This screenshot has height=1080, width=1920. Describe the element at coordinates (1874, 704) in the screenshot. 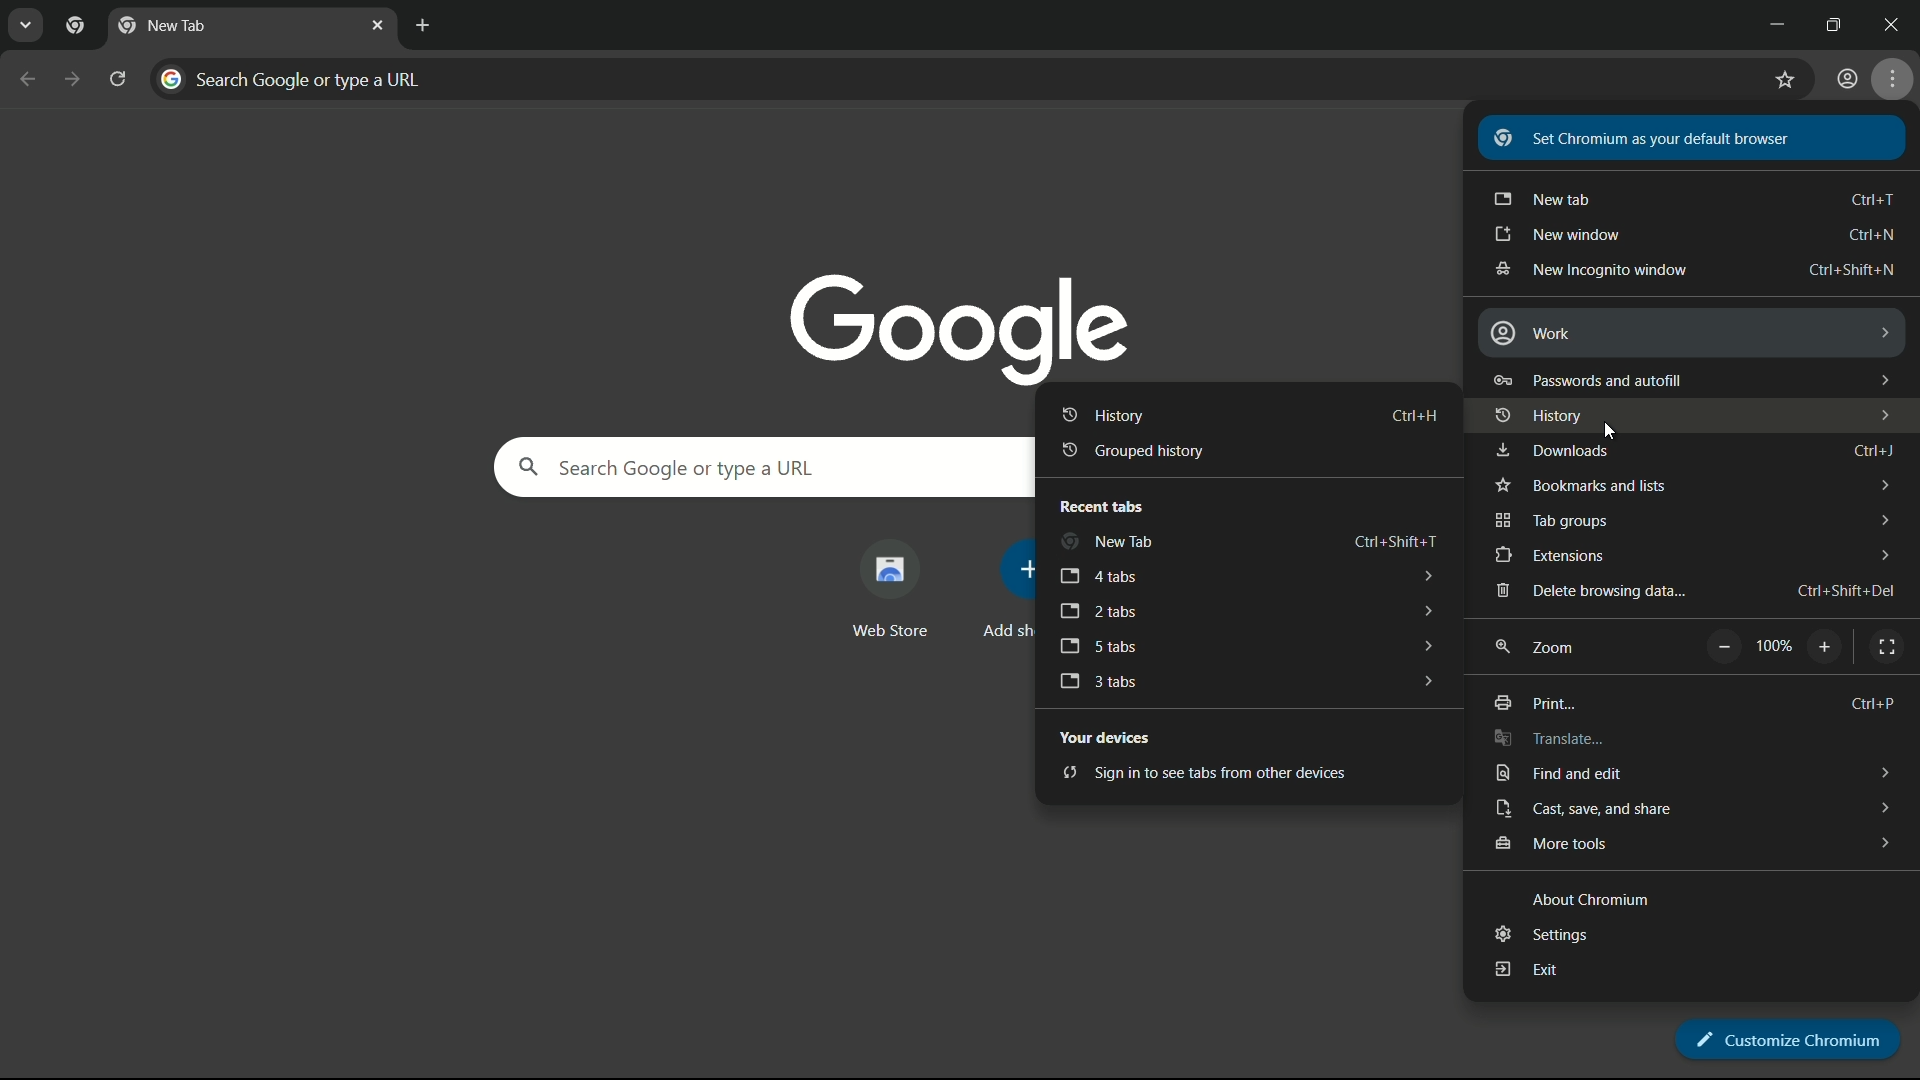

I see `Ctrl + P` at that location.